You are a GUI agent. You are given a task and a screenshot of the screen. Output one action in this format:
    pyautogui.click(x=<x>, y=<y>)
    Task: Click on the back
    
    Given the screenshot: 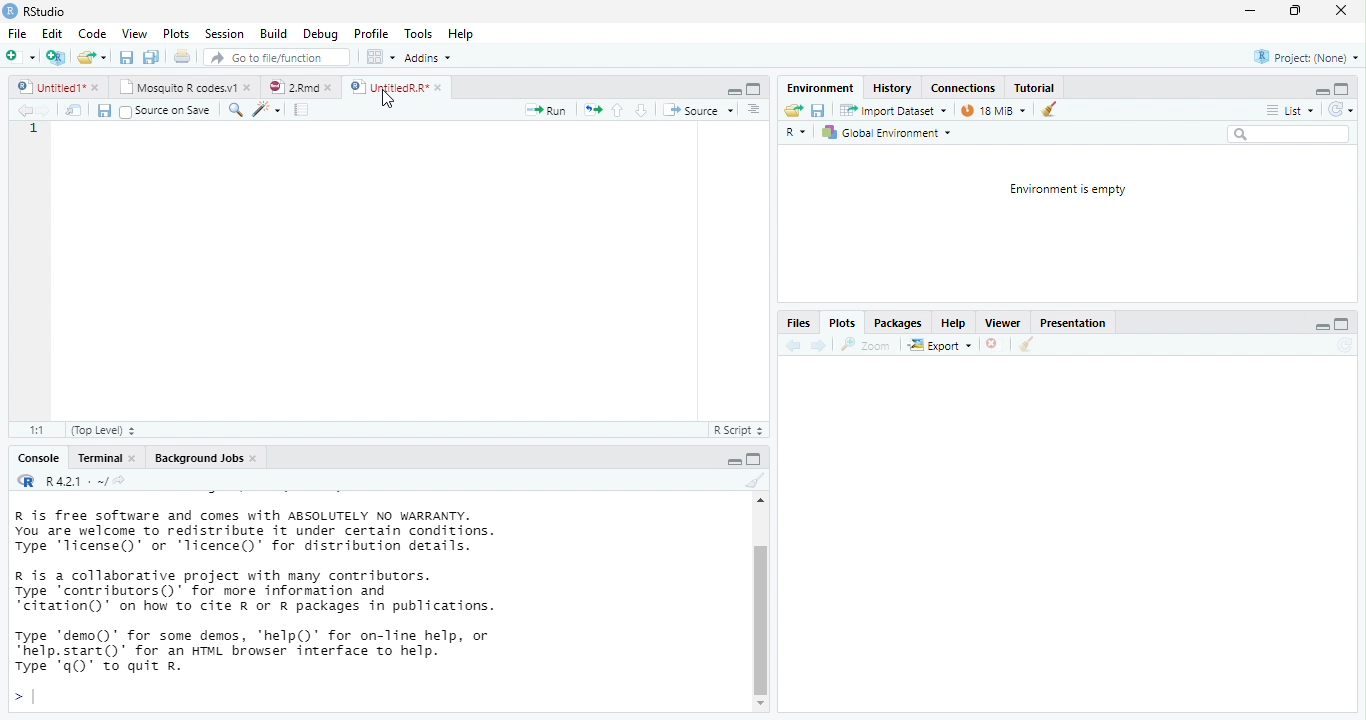 What is the action you would take?
    pyautogui.click(x=24, y=110)
    